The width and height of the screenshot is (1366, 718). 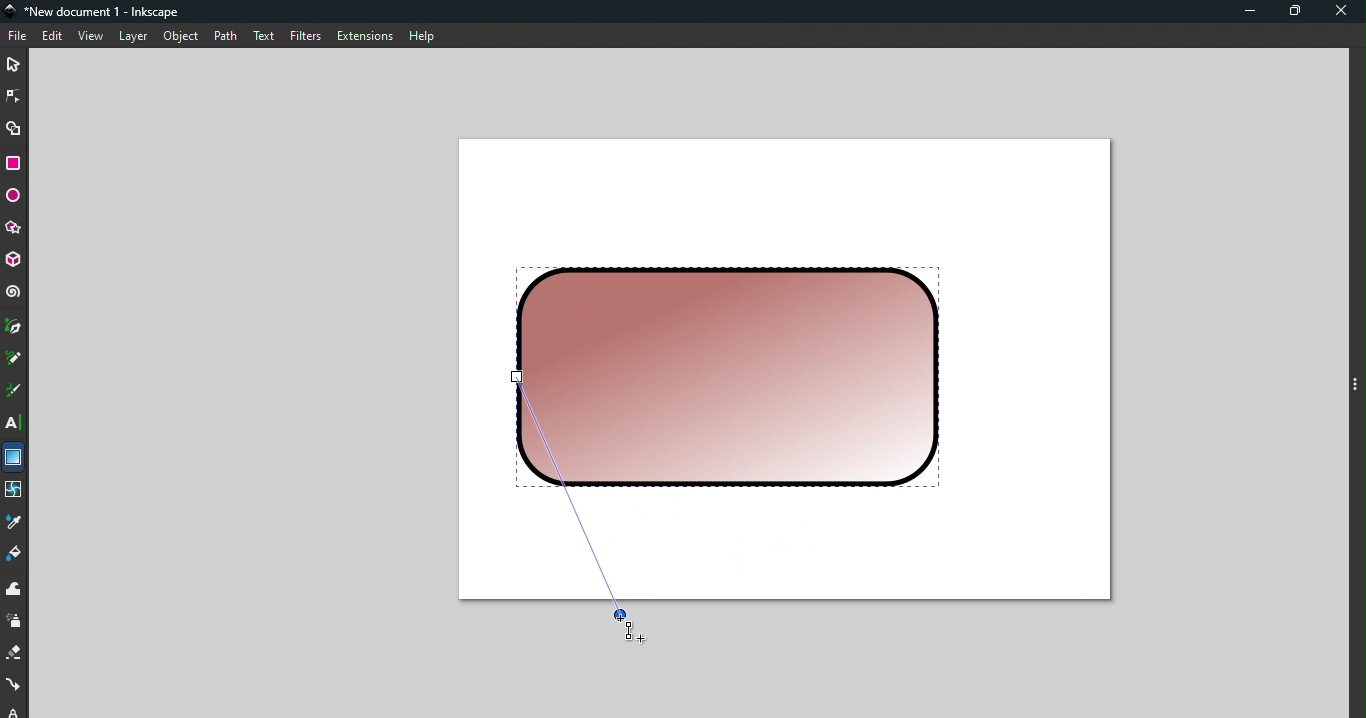 What do you see at coordinates (14, 492) in the screenshot?
I see `Mesh tool` at bounding box center [14, 492].